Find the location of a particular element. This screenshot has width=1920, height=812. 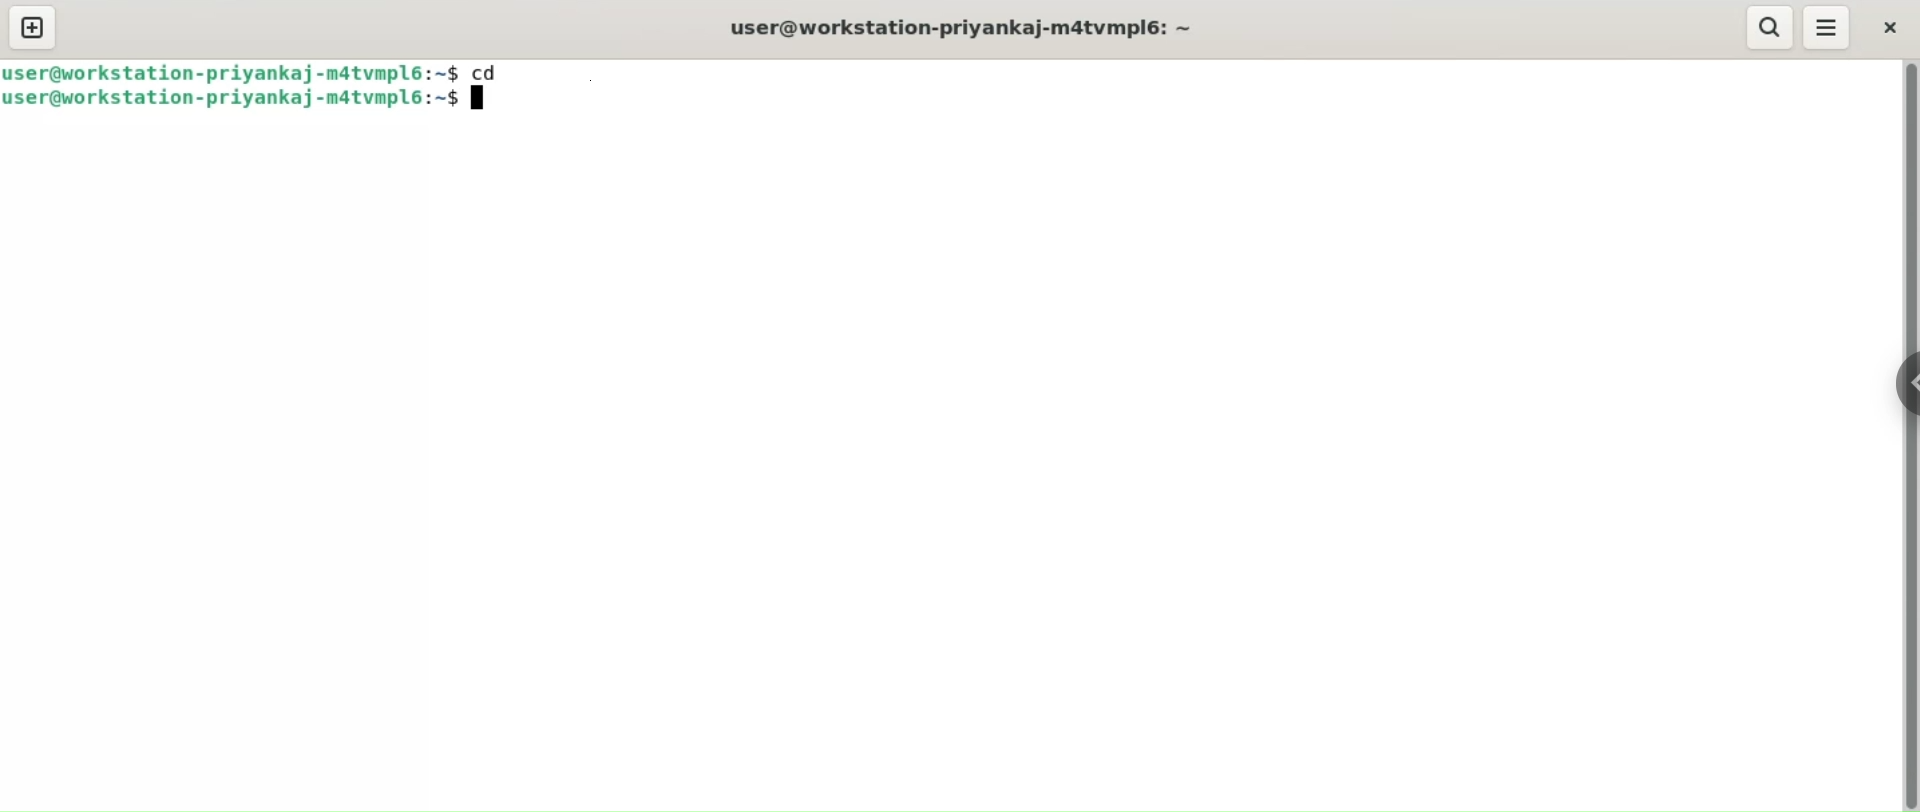

new tab is located at coordinates (33, 28).